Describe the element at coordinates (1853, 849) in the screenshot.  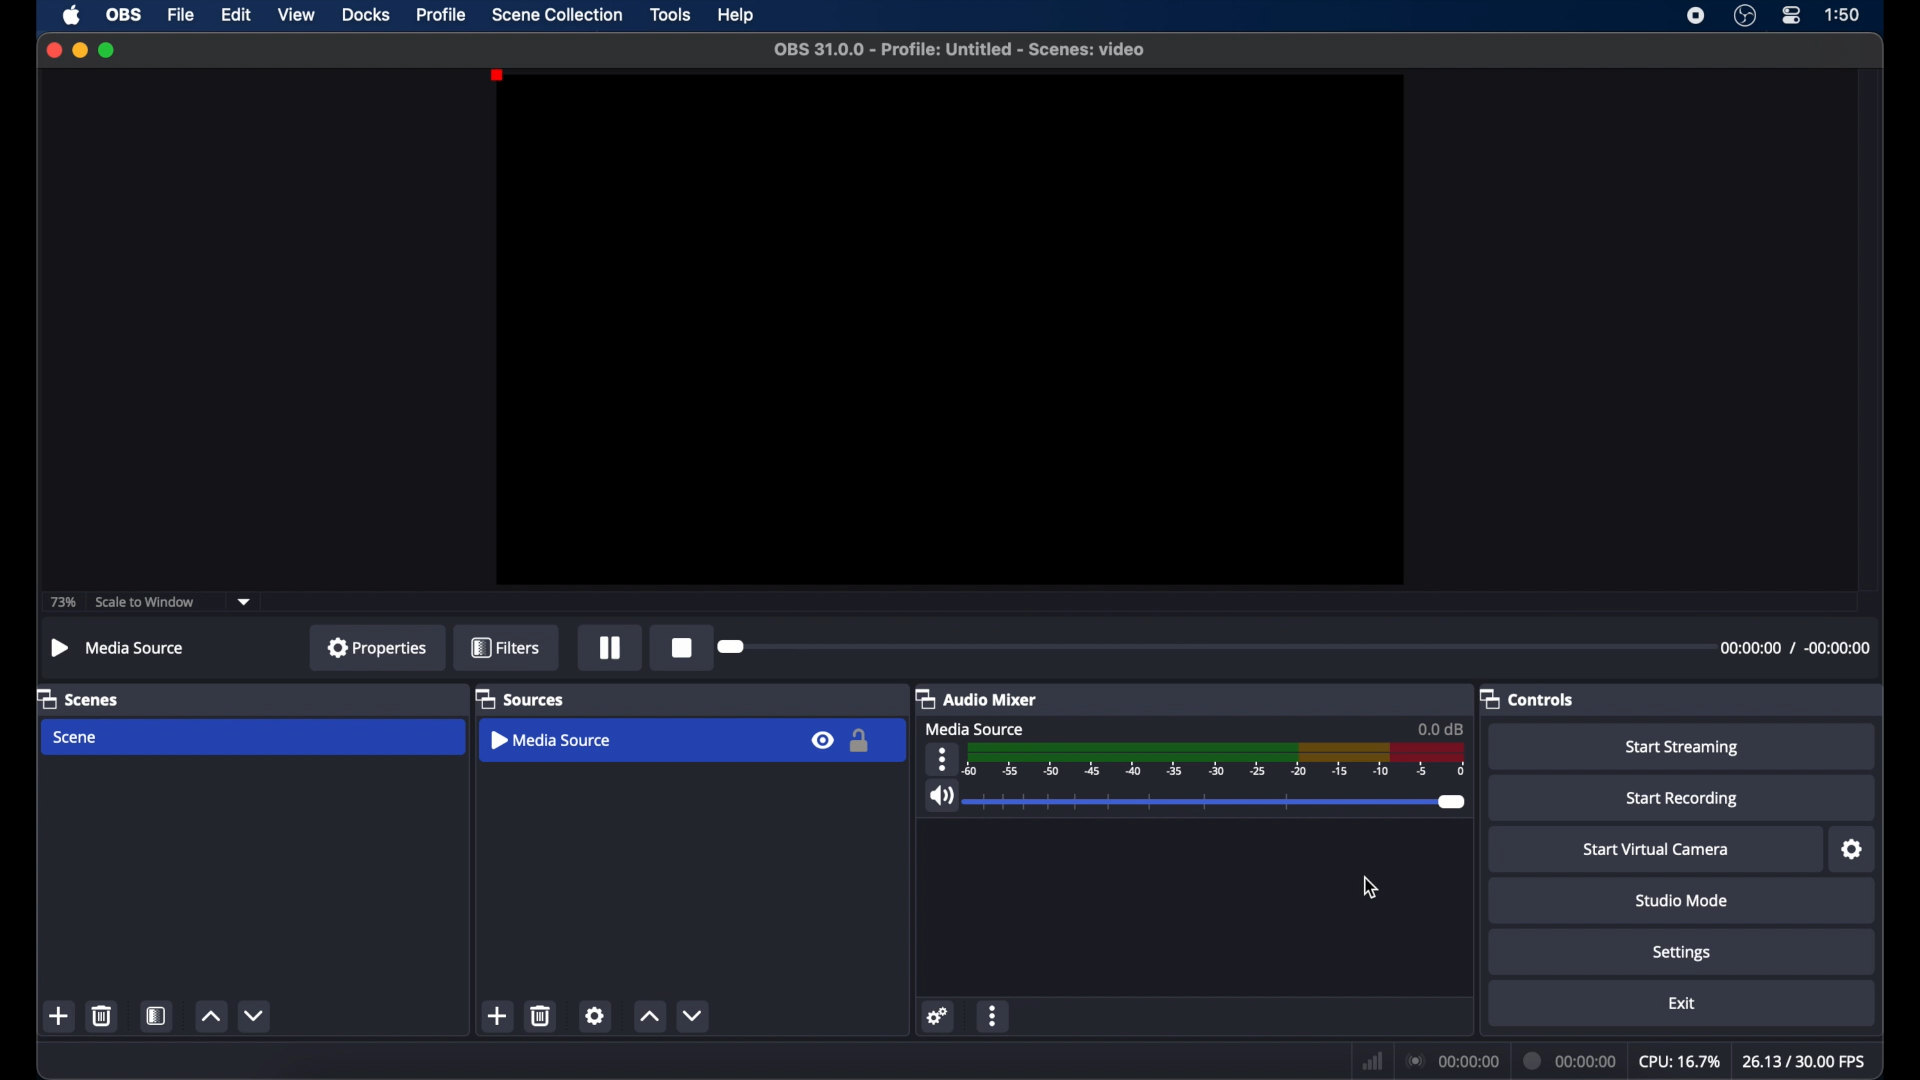
I see `settings` at that location.